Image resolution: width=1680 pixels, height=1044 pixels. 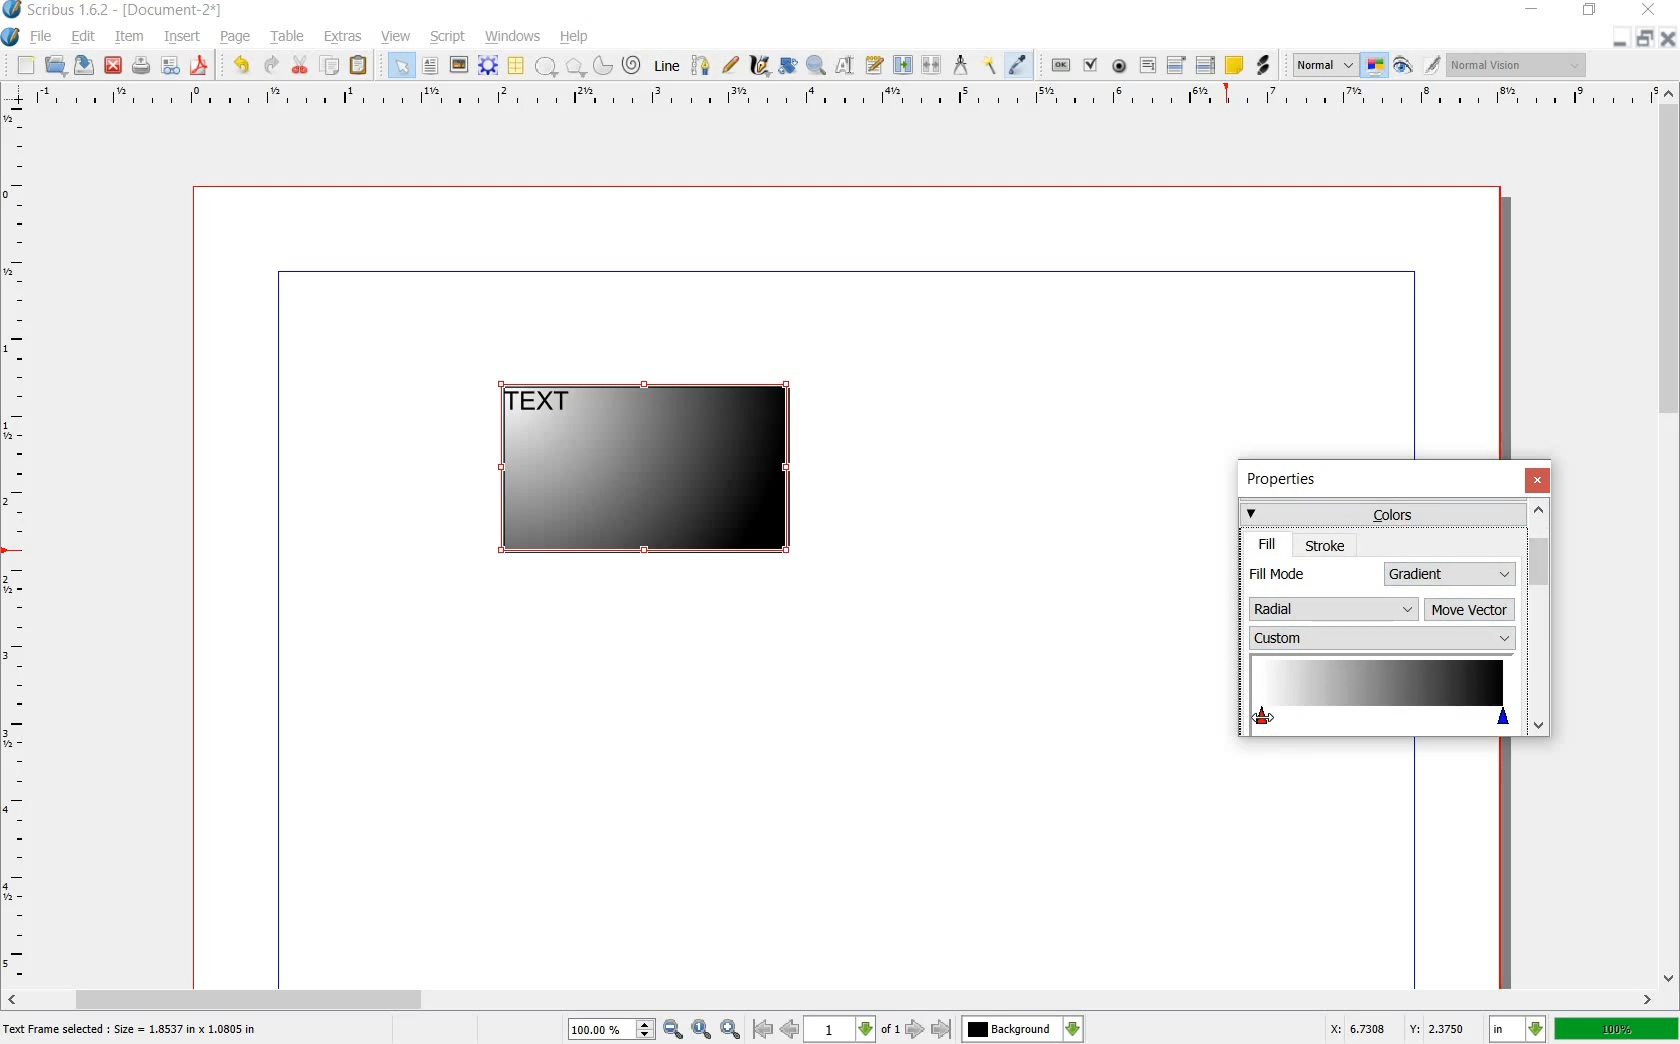 What do you see at coordinates (1621, 40) in the screenshot?
I see `minimize` at bounding box center [1621, 40].